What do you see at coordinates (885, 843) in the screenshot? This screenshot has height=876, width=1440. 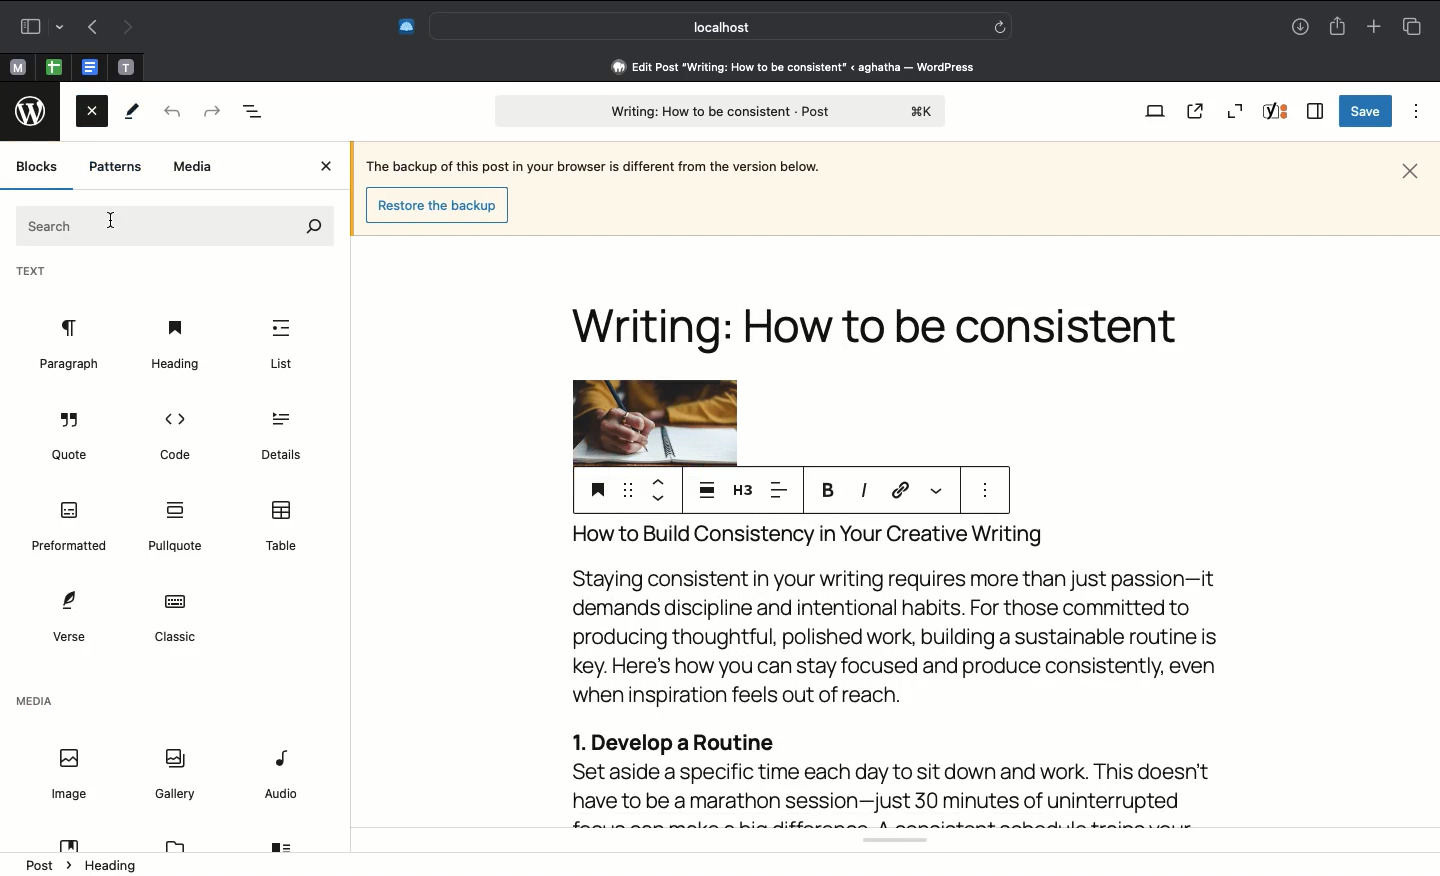 I see `Yoast` at bounding box center [885, 843].